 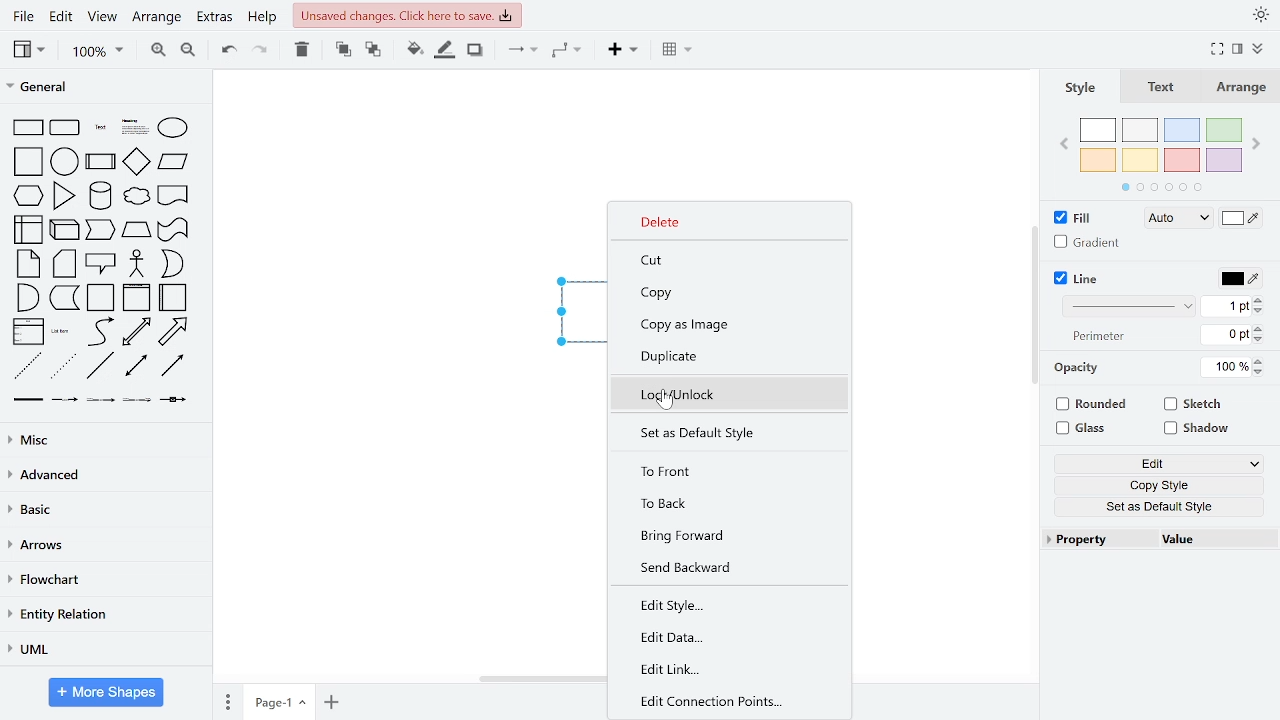 I want to click on Auto, so click(x=1182, y=218).